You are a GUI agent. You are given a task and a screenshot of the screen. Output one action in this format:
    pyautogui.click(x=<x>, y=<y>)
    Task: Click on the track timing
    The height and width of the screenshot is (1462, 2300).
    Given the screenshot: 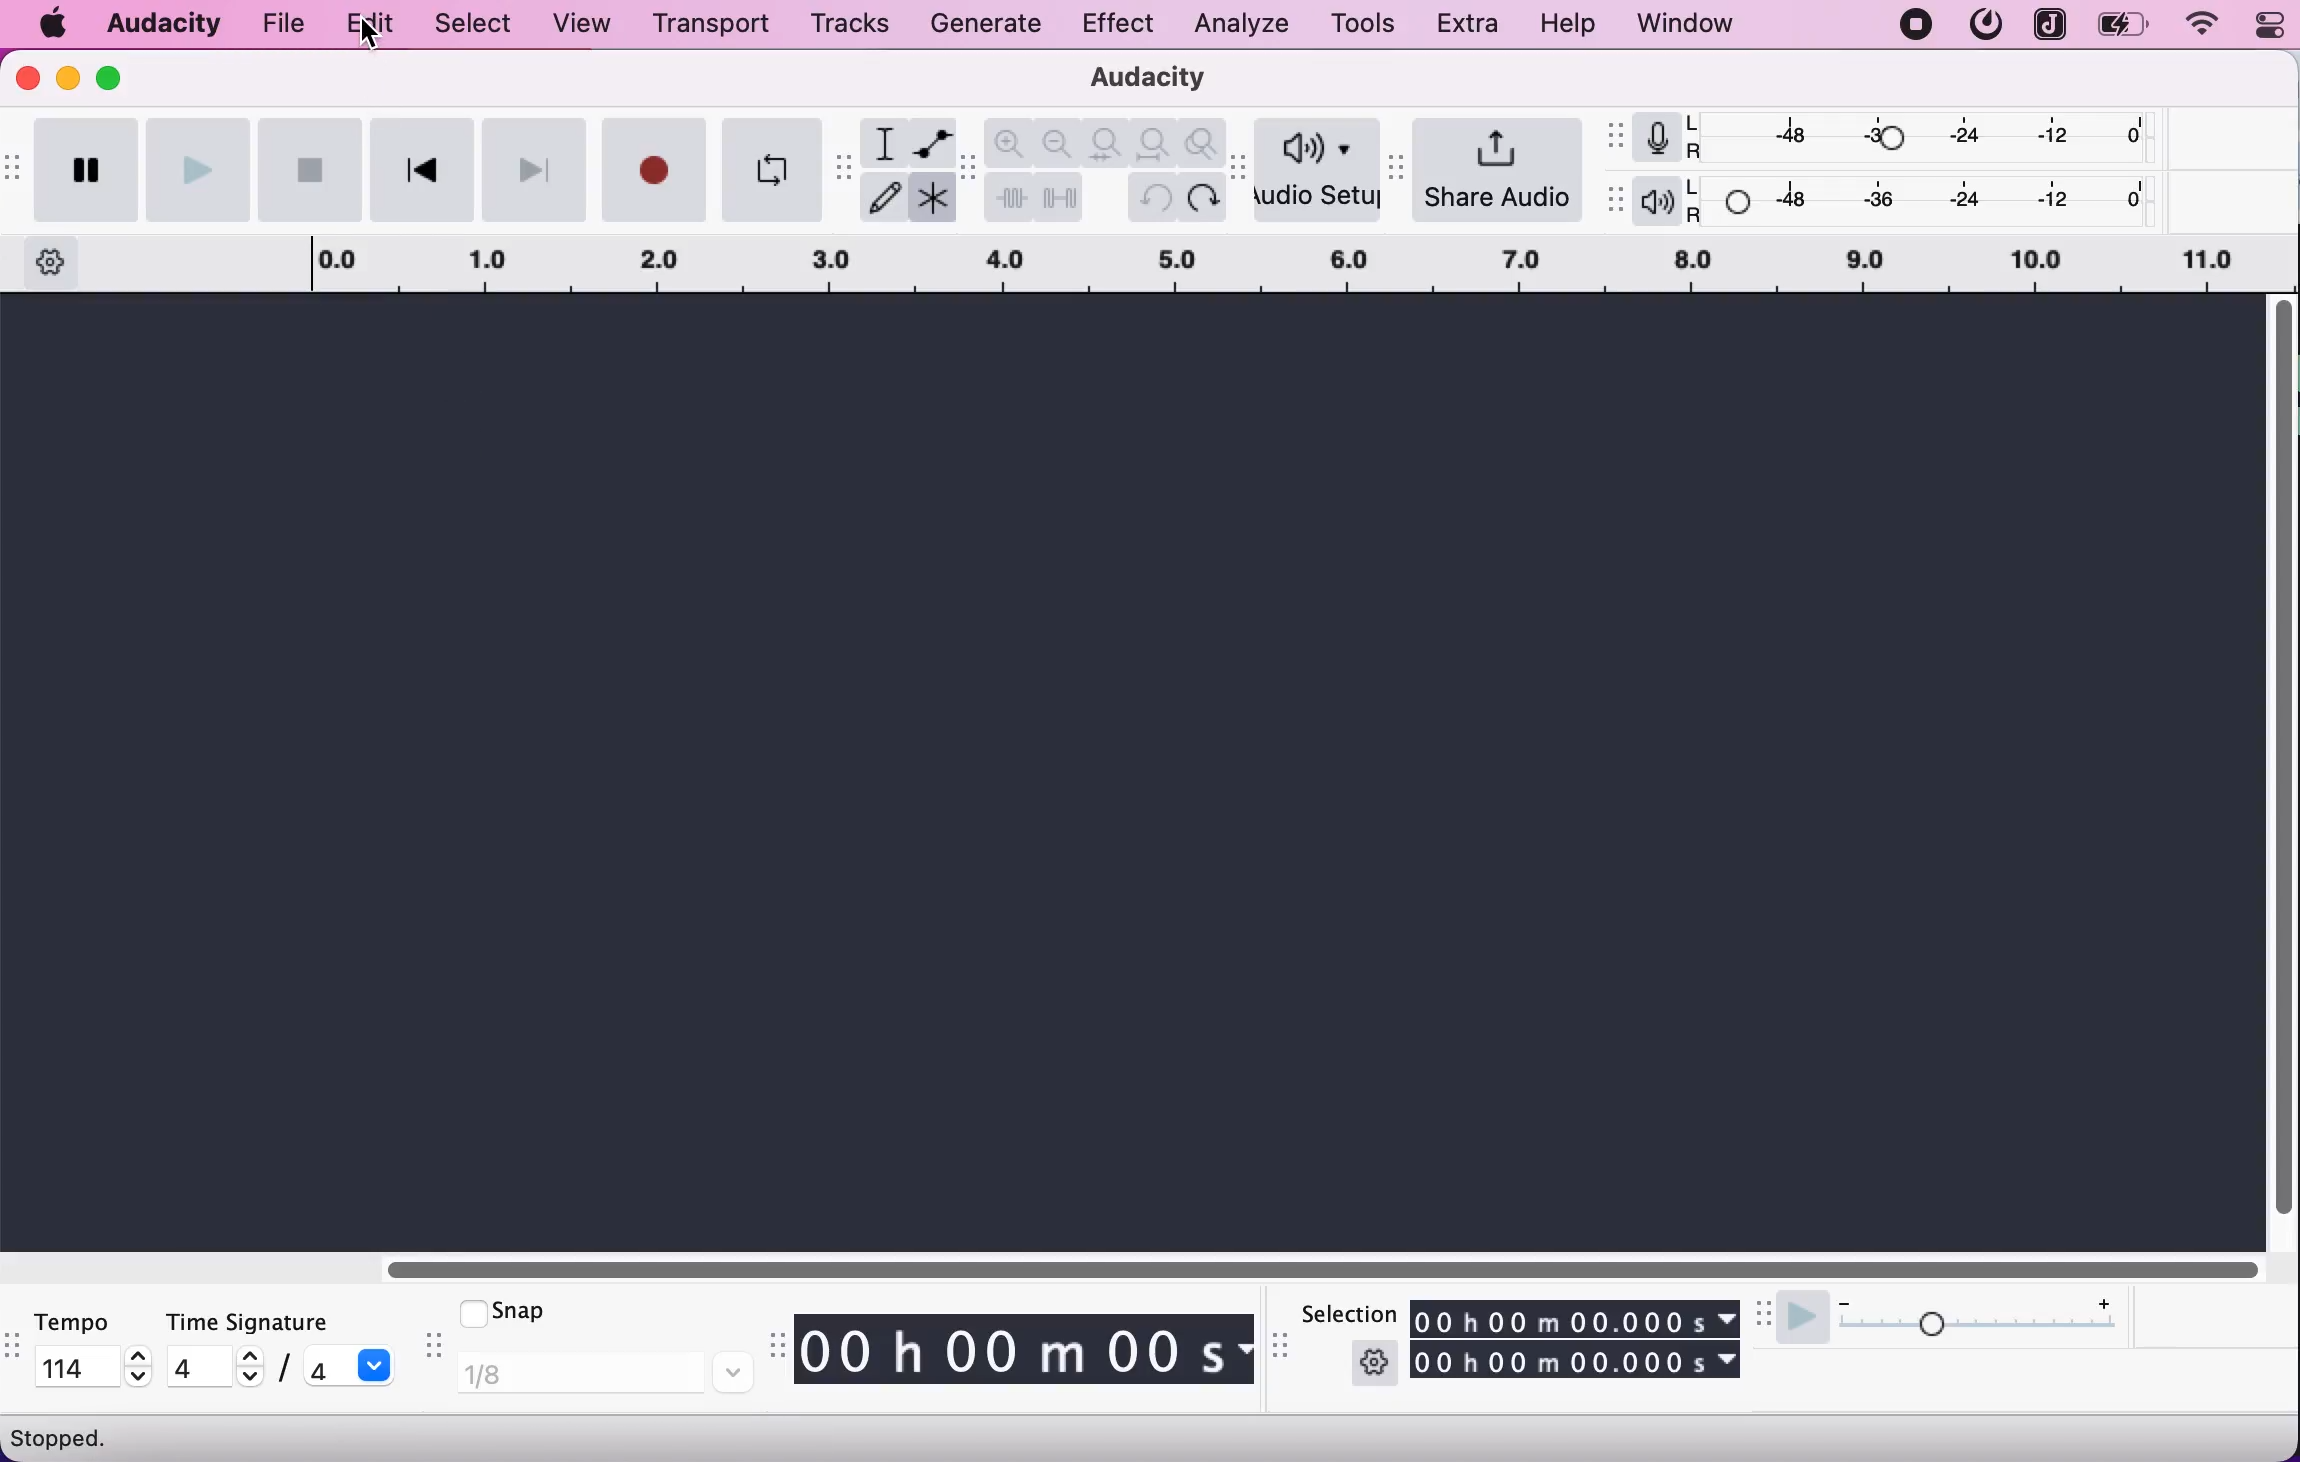 What is the action you would take?
    pyautogui.click(x=1025, y=1352)
    